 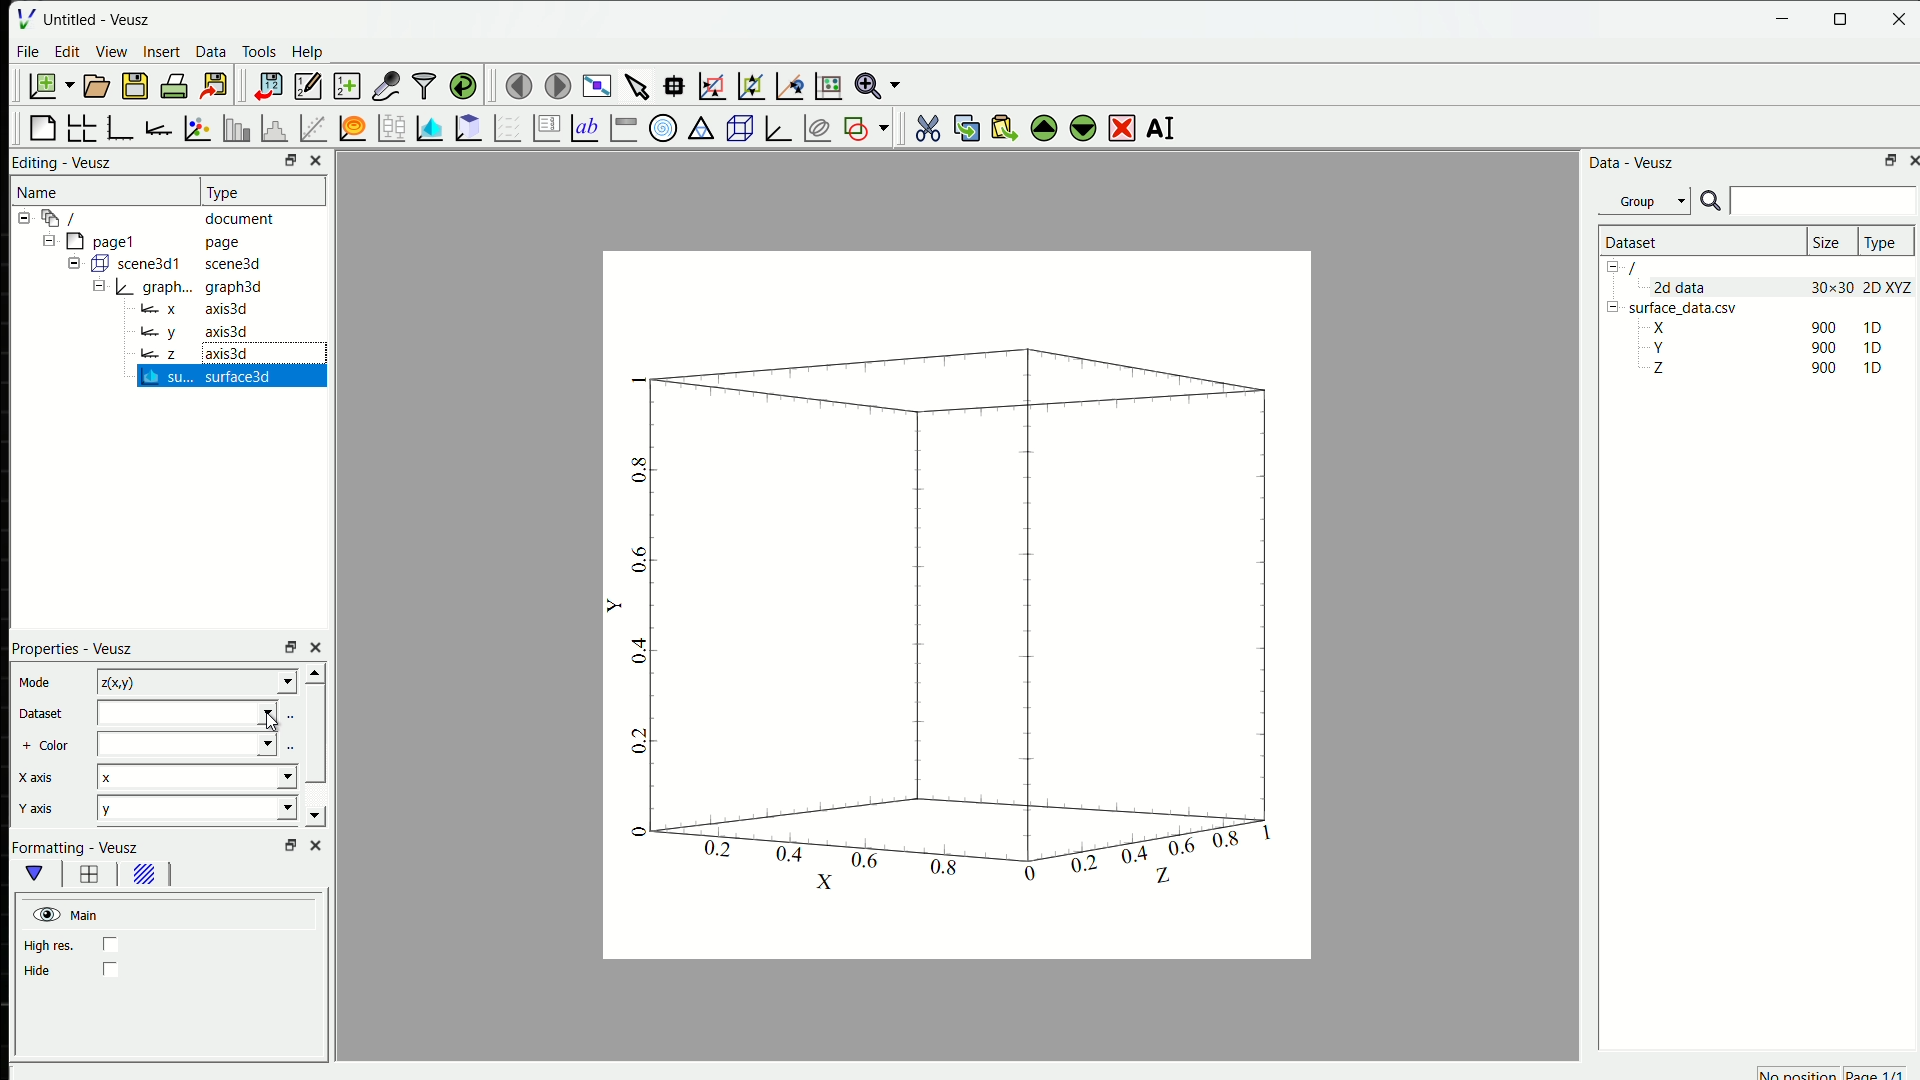 I want to click on print, so click(x=174, y=85).